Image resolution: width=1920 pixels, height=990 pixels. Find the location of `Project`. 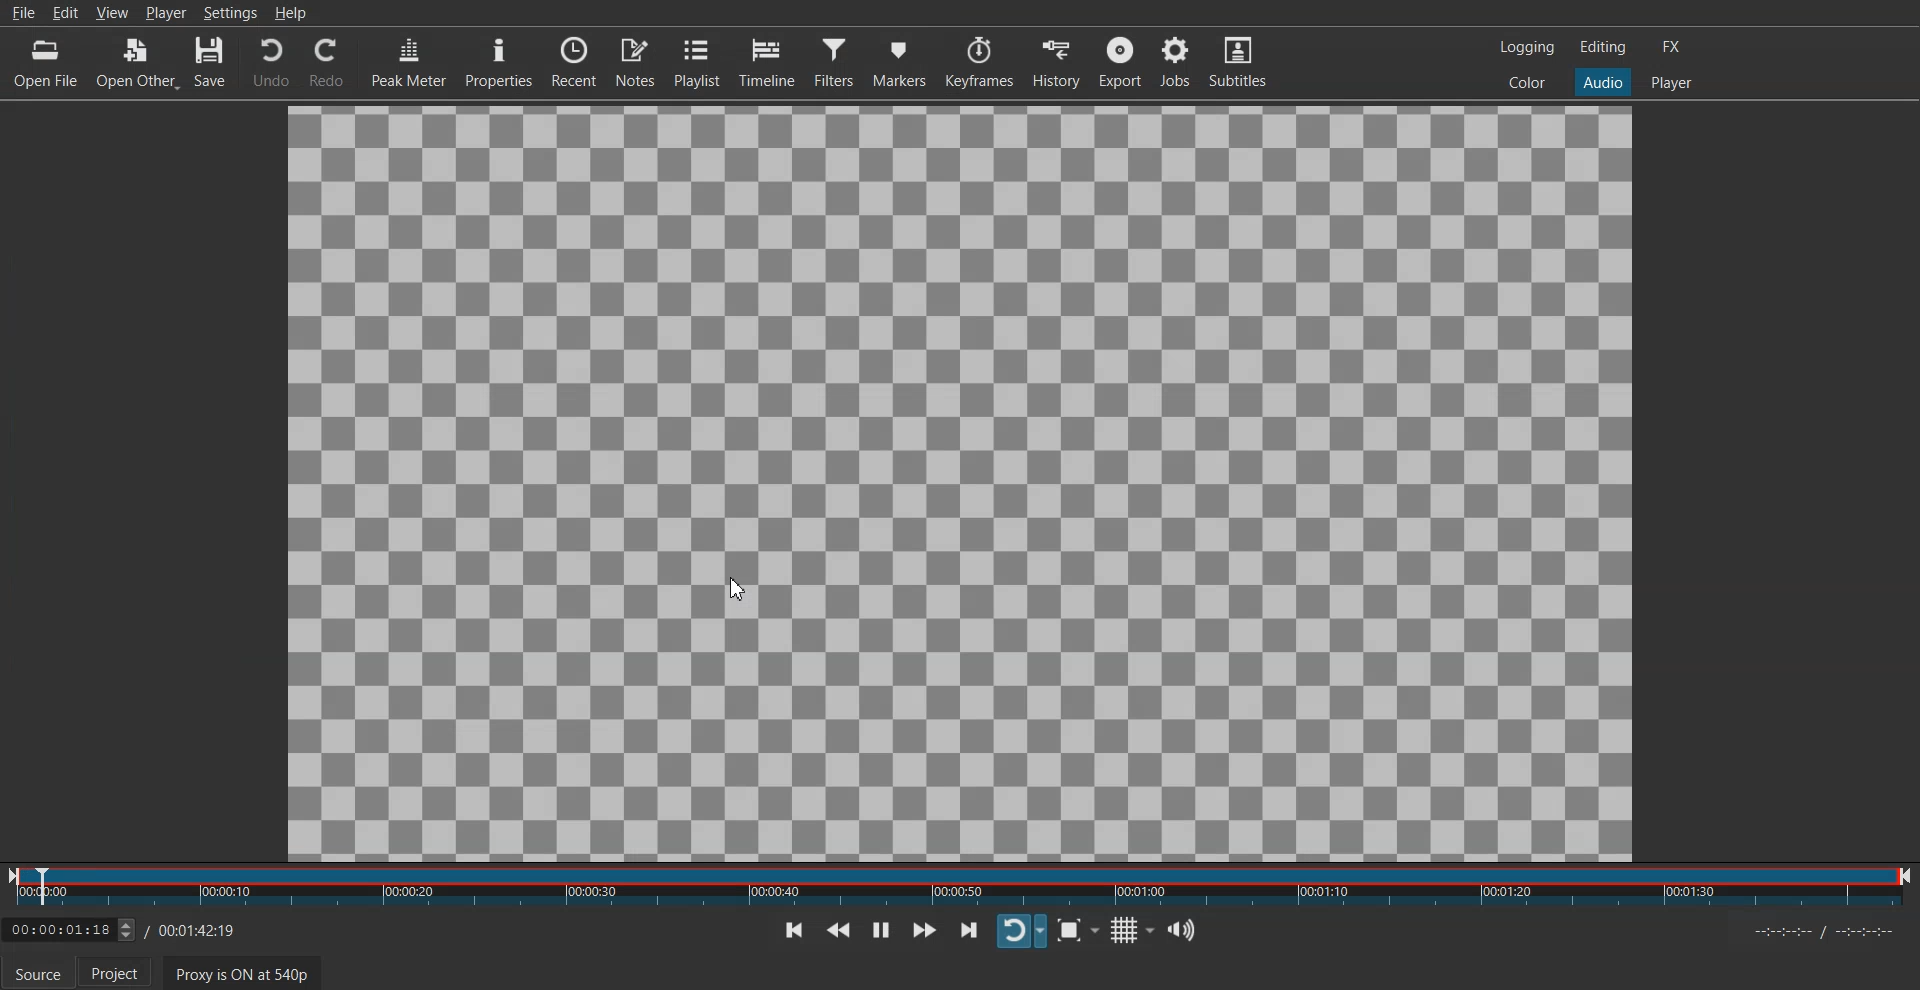

Project is located at coordinates (121, 973).